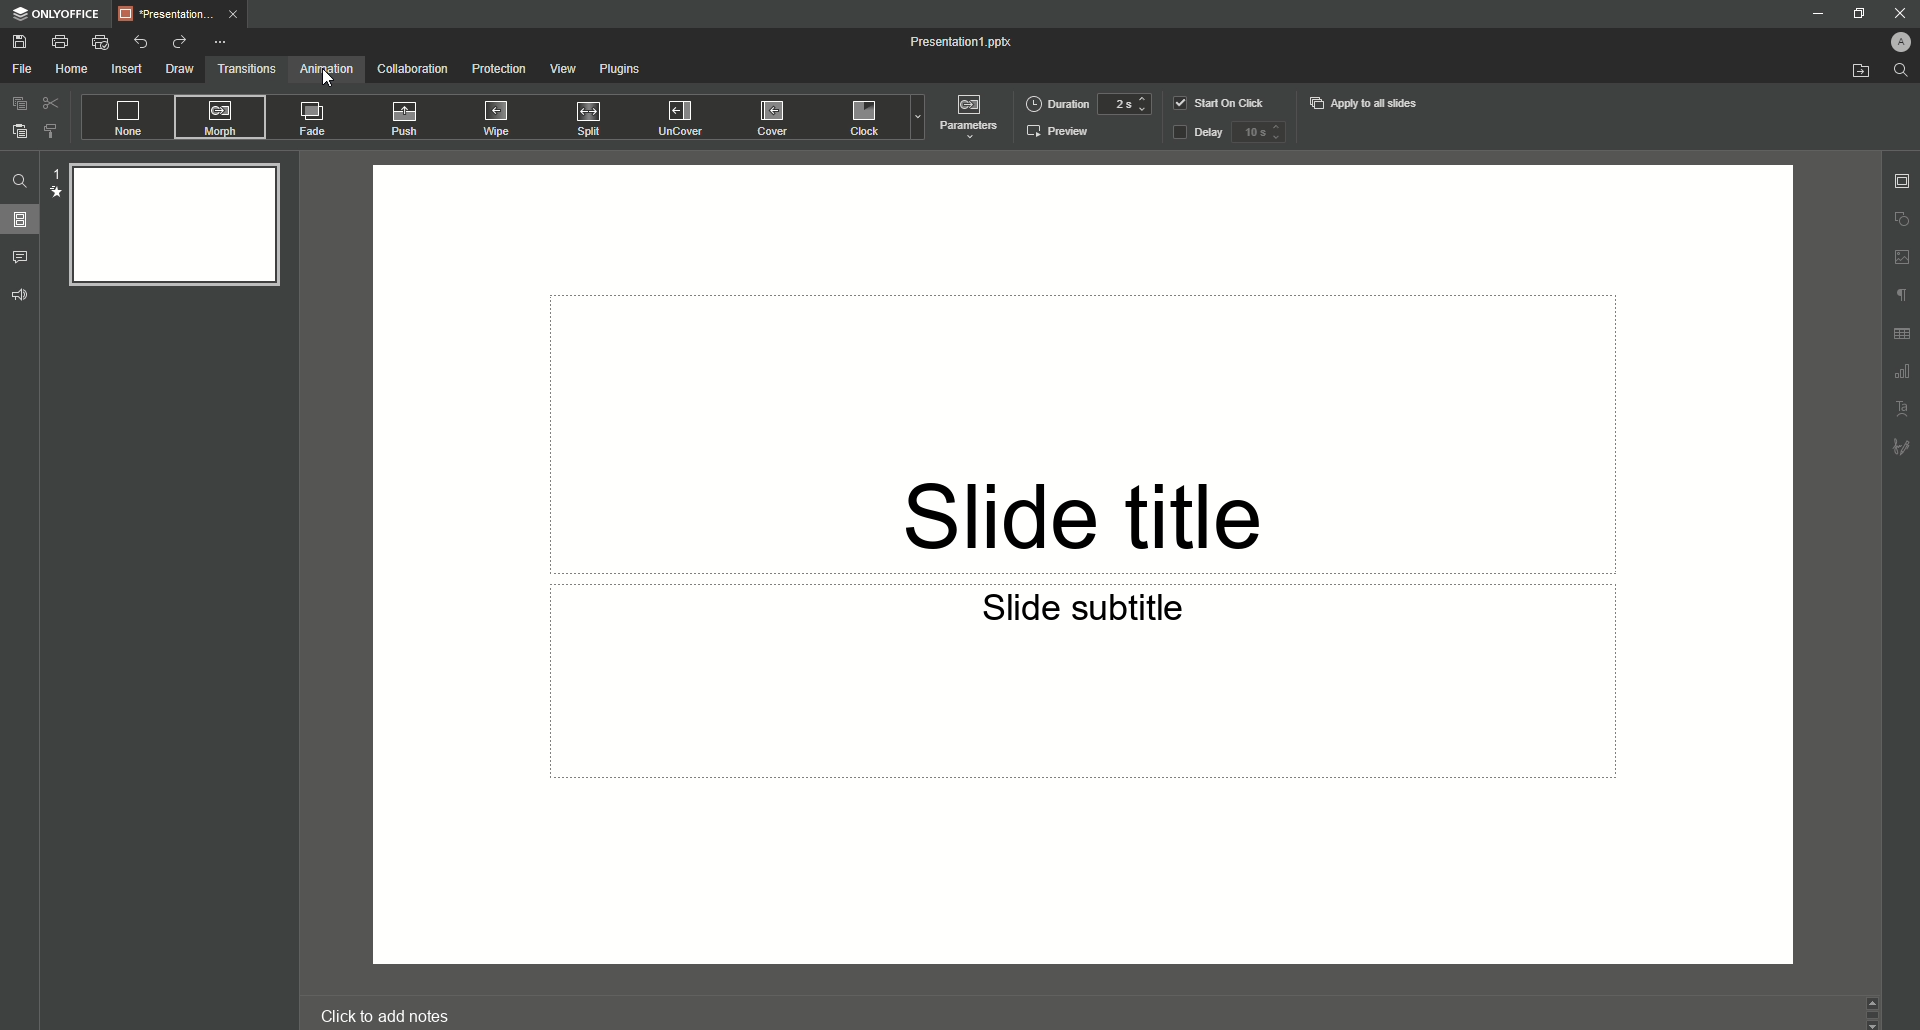 This screenshot has width=1920, height=1030. What do you see at coordinates (499, 121) in the screenshot?
I see `Wipe` at bounding box center [499, 121].